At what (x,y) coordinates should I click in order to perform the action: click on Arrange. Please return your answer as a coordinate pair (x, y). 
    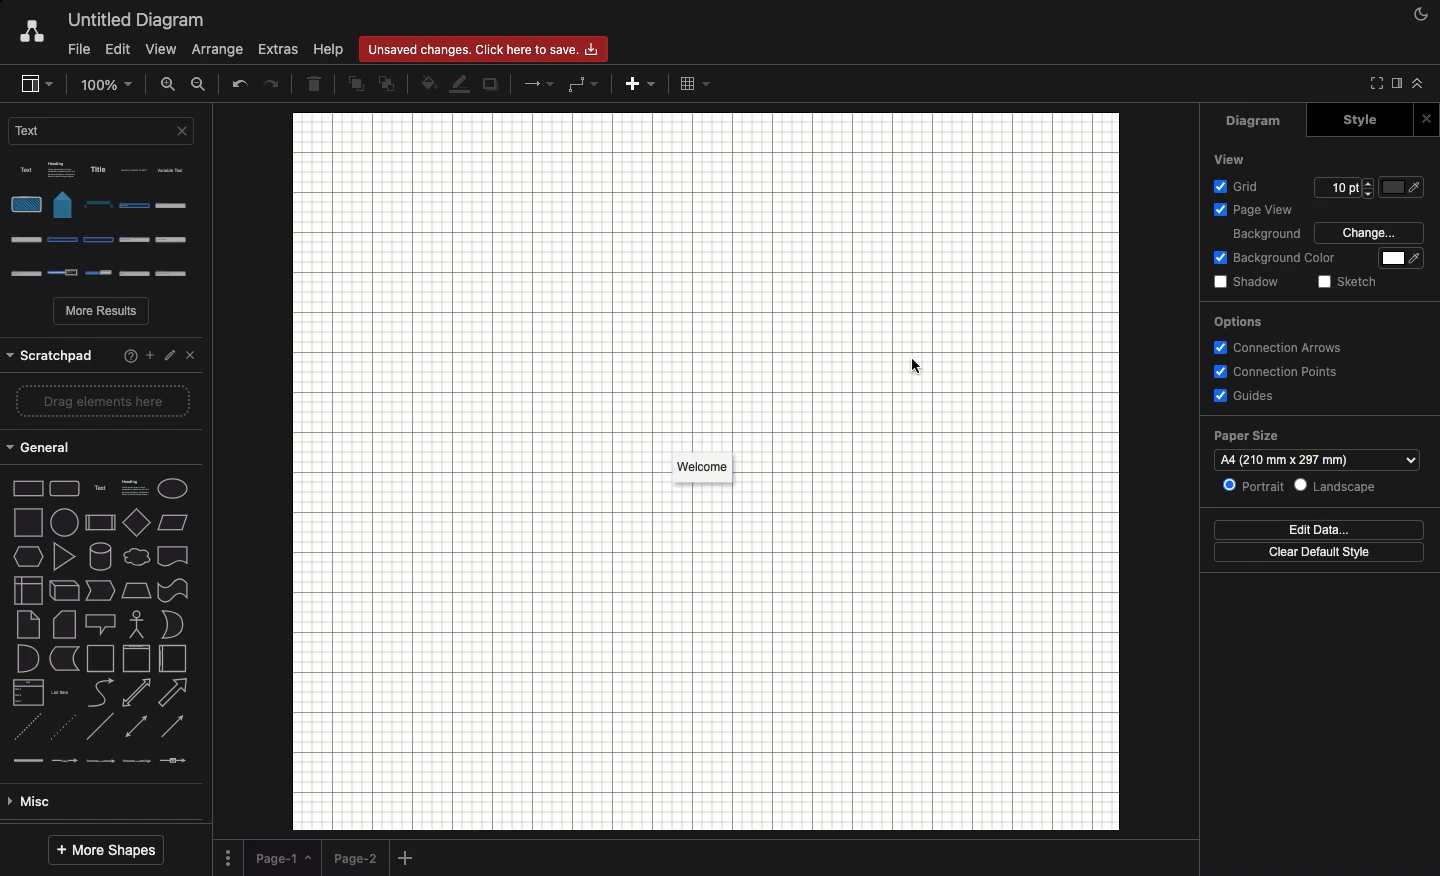
    Looking at the image, I should click on (220, 48).